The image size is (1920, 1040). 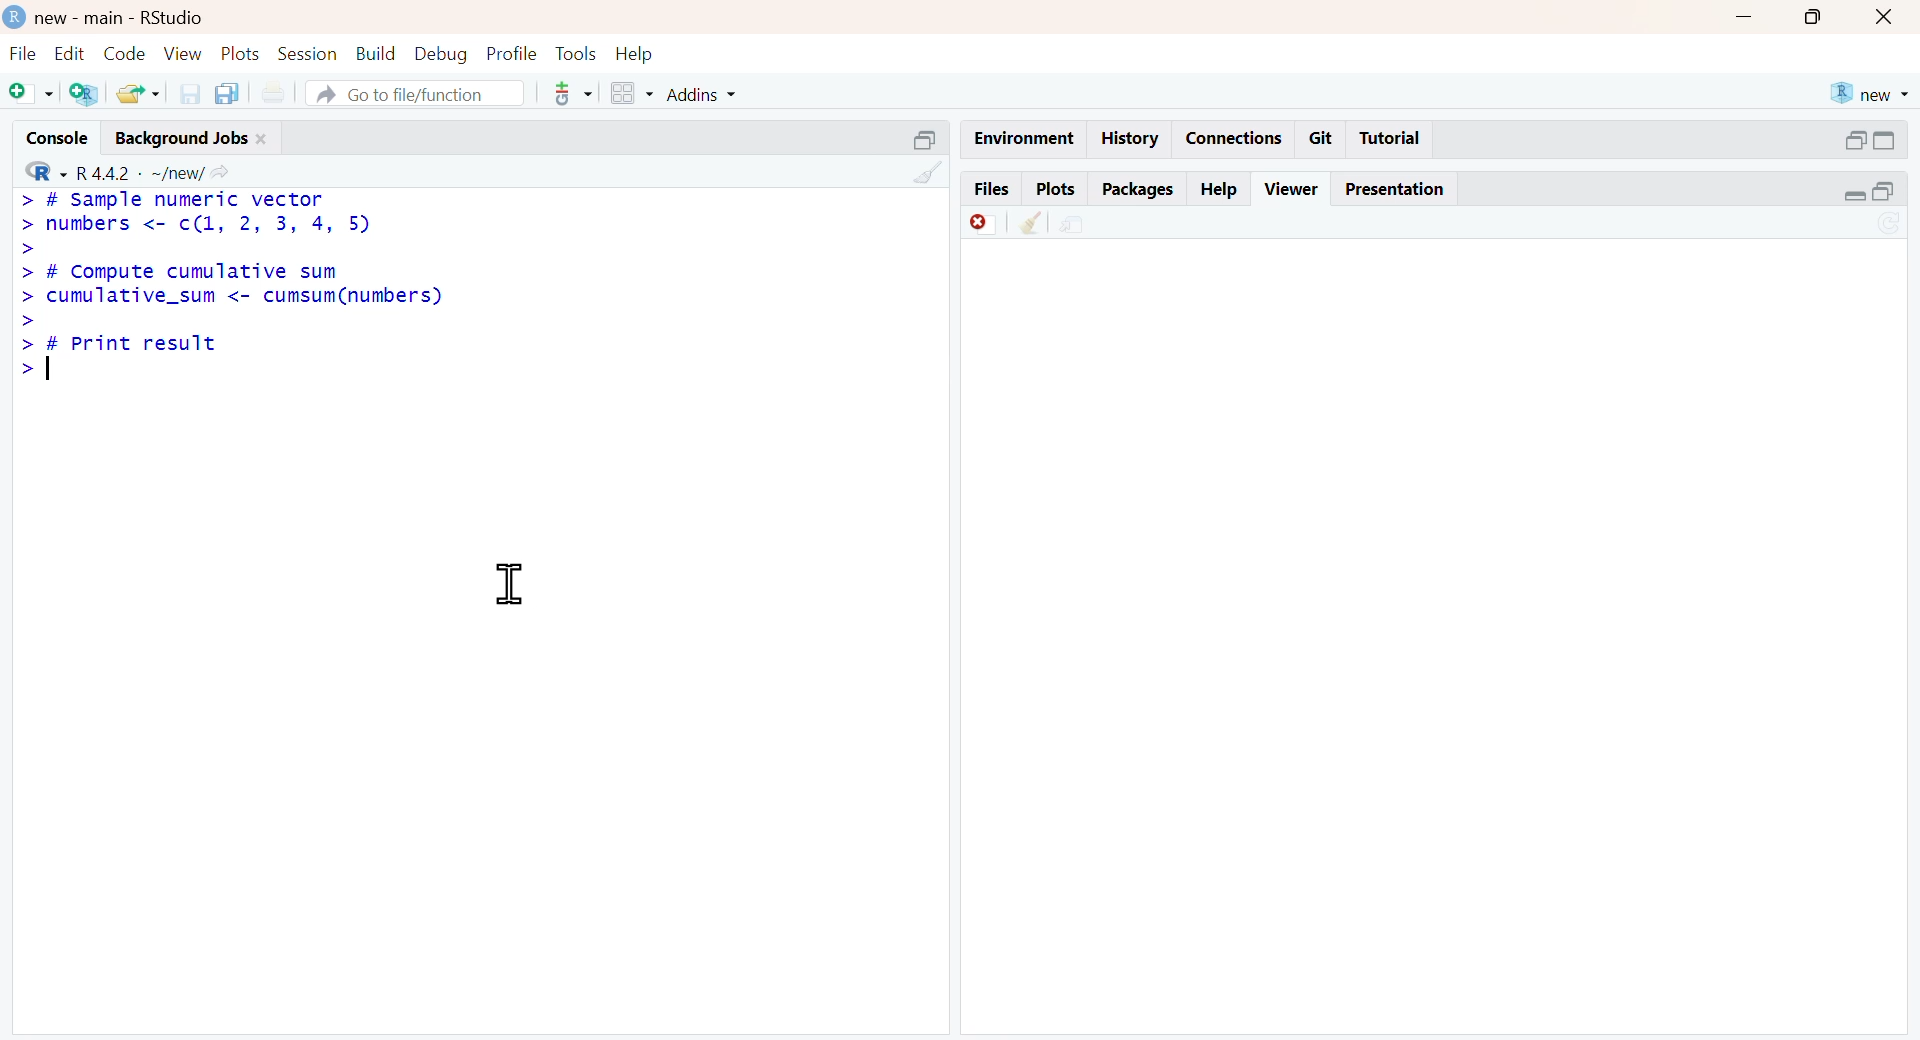 What do you see at coordinates (140, 173) in the screenshot?
I see `R 4.4.2 ~/new/` at bounding box center [140, 173].